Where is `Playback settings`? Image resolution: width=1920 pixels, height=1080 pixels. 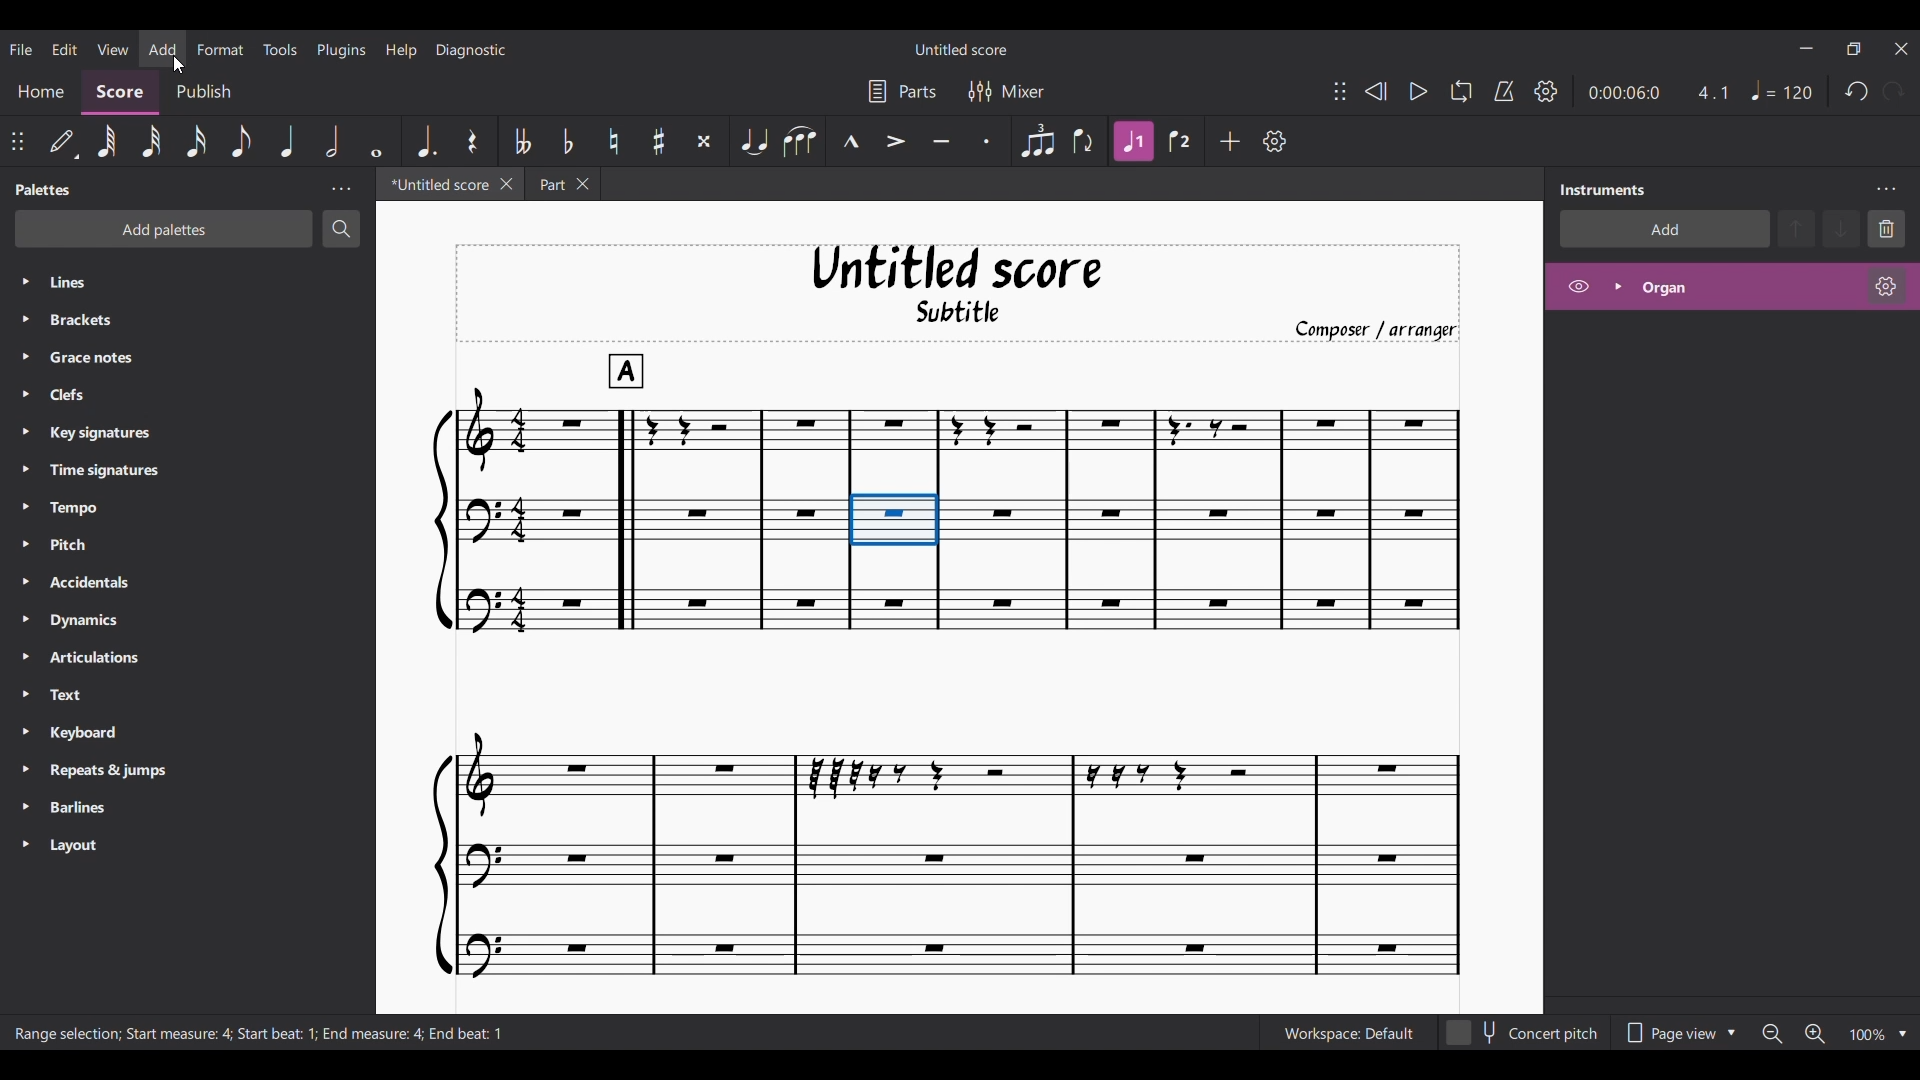
Playback settings is located at coordinates (1545, 91).